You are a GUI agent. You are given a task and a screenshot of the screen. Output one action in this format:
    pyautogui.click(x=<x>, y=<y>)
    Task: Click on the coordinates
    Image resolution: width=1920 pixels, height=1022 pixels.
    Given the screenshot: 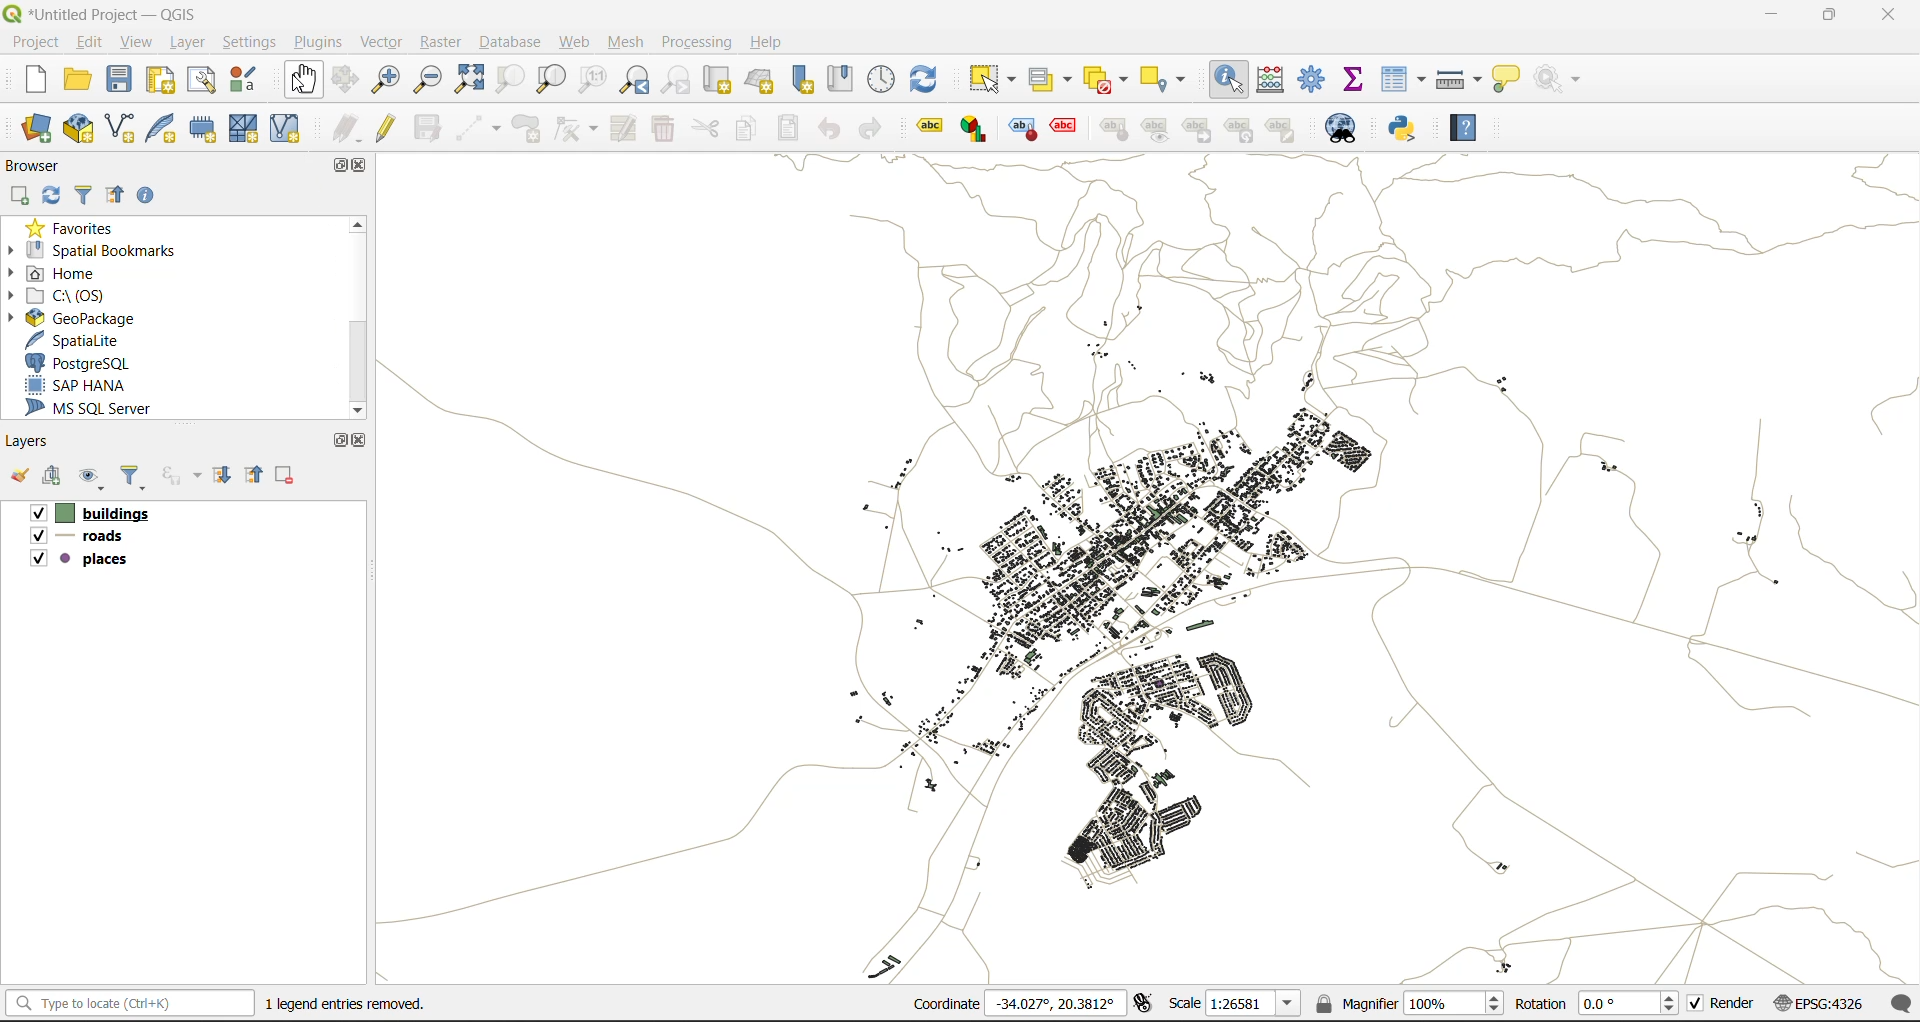 What is the action you would take?
    pyautogui.click(x=1015, y=1004)
    